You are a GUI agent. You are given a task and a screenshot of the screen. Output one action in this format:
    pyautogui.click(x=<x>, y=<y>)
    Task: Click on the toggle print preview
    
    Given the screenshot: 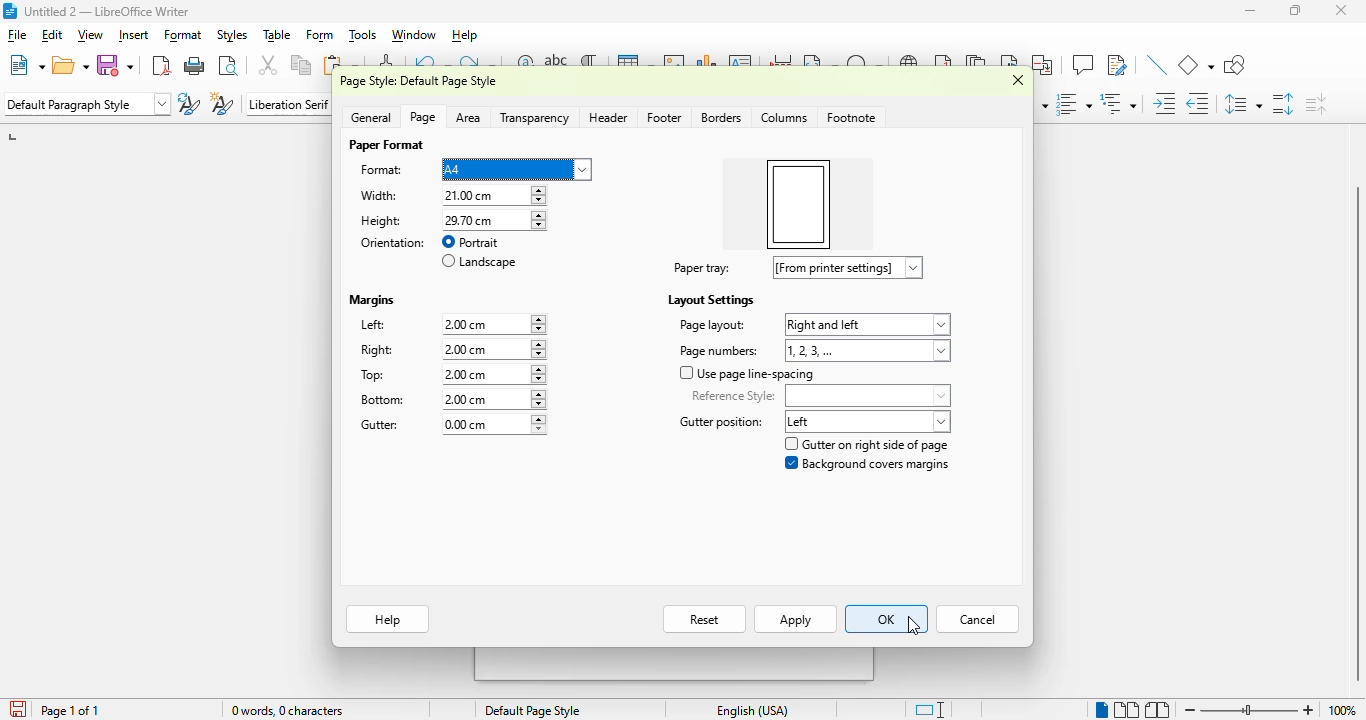 What is the action you would take?
    pyautogui.click(x=230, y=66)
    